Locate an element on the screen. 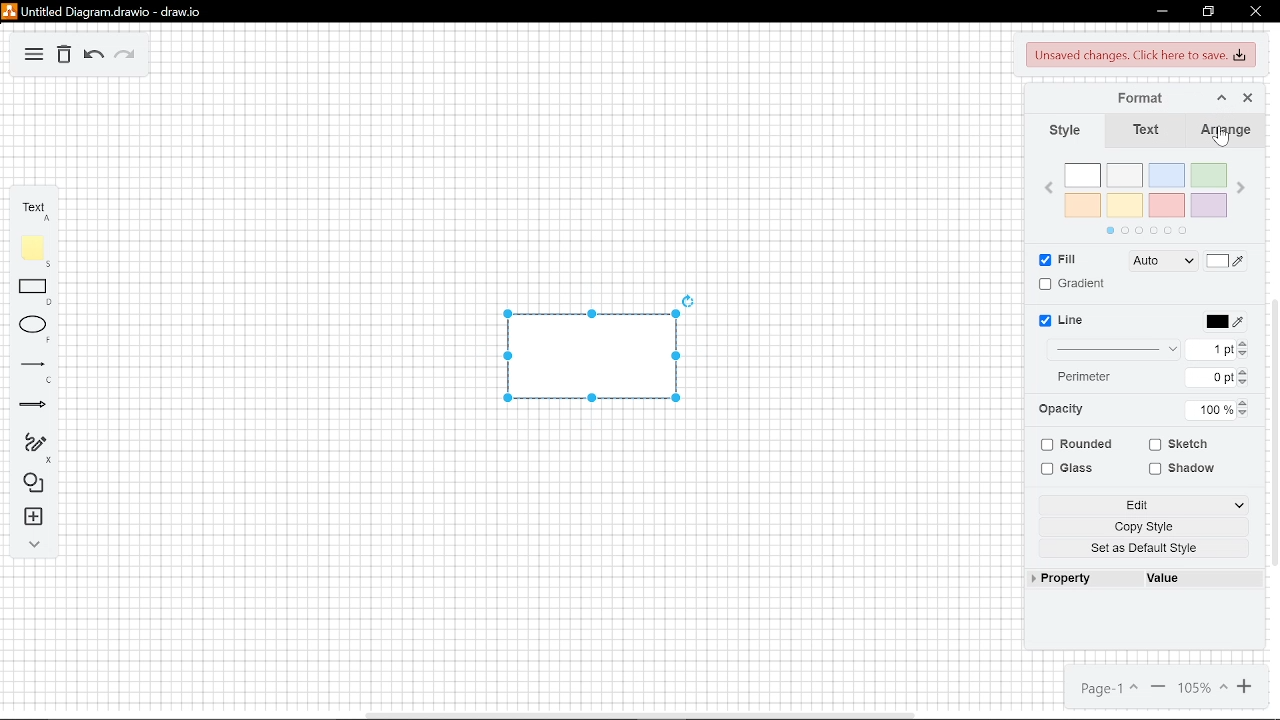  current diagram is located at coordinates (589, 356).